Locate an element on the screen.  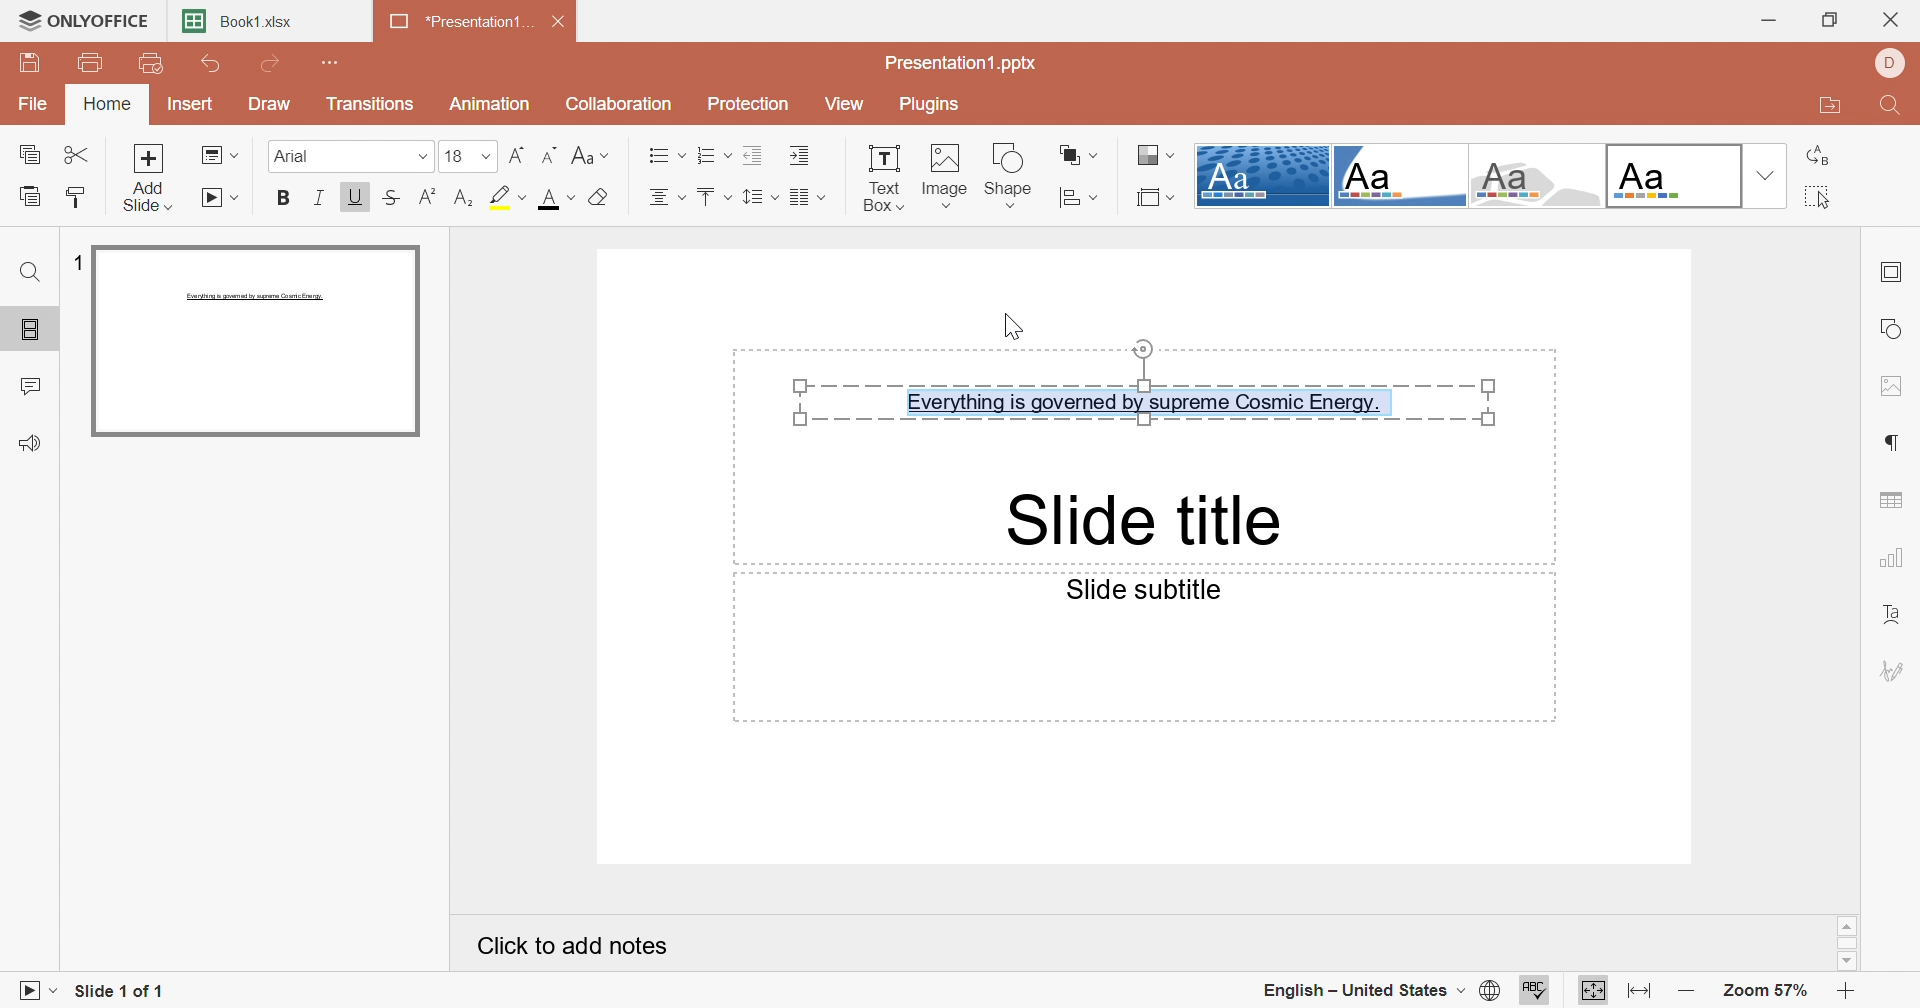
Arrange shape is located at coordinates (1078, 152).